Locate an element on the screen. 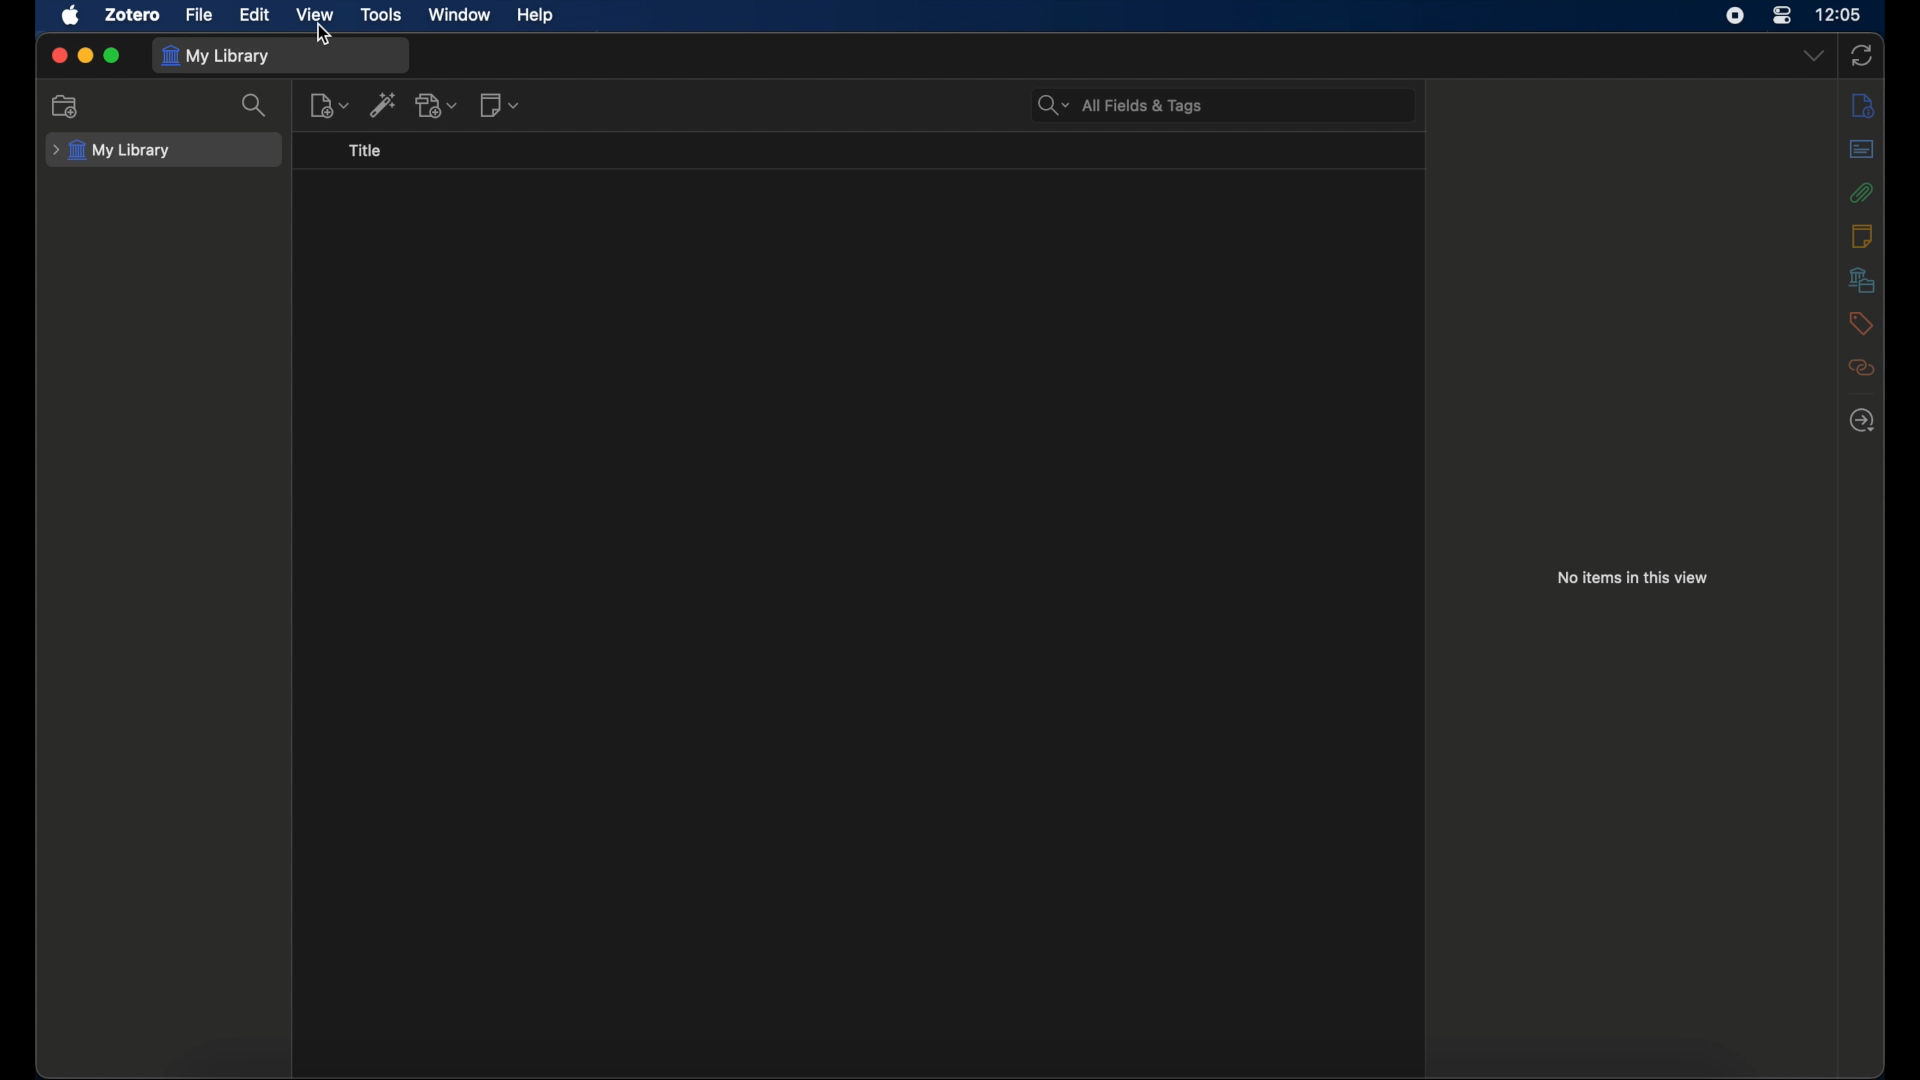 This screenshot has width=1920, height=1080. title is located at coordinates (364, 150).